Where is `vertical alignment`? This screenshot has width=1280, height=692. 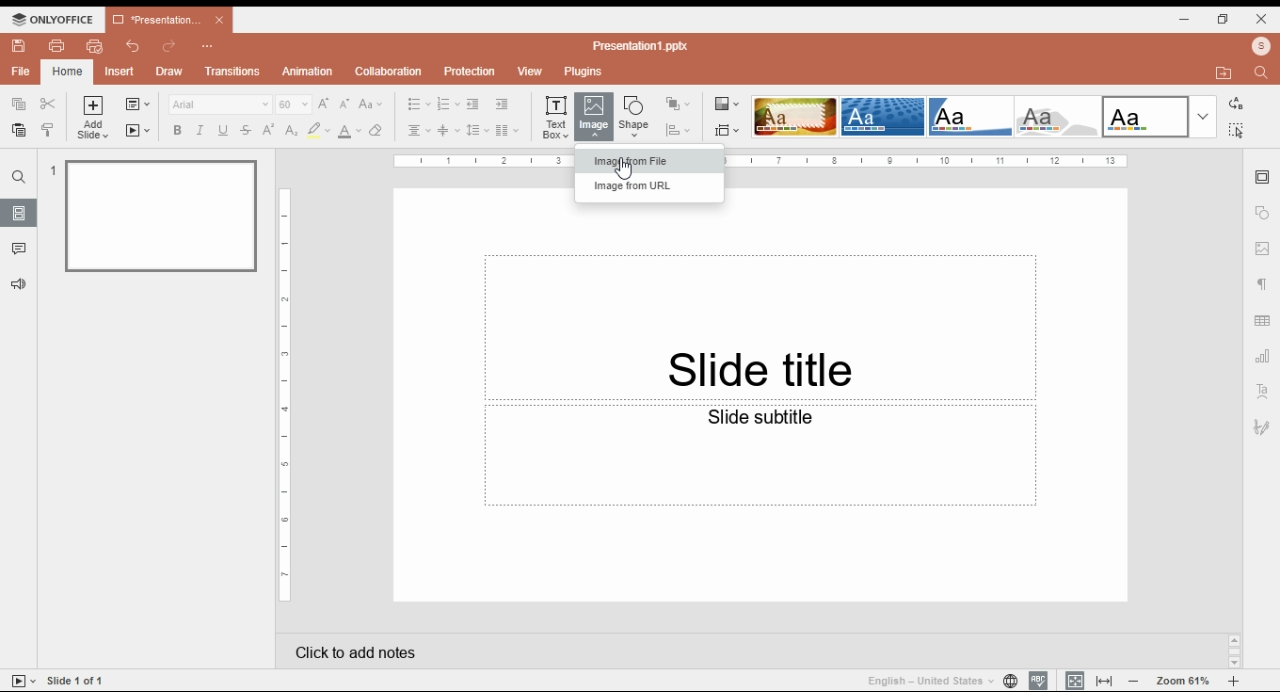
vertical alignment is located at coordinates (448, 131).